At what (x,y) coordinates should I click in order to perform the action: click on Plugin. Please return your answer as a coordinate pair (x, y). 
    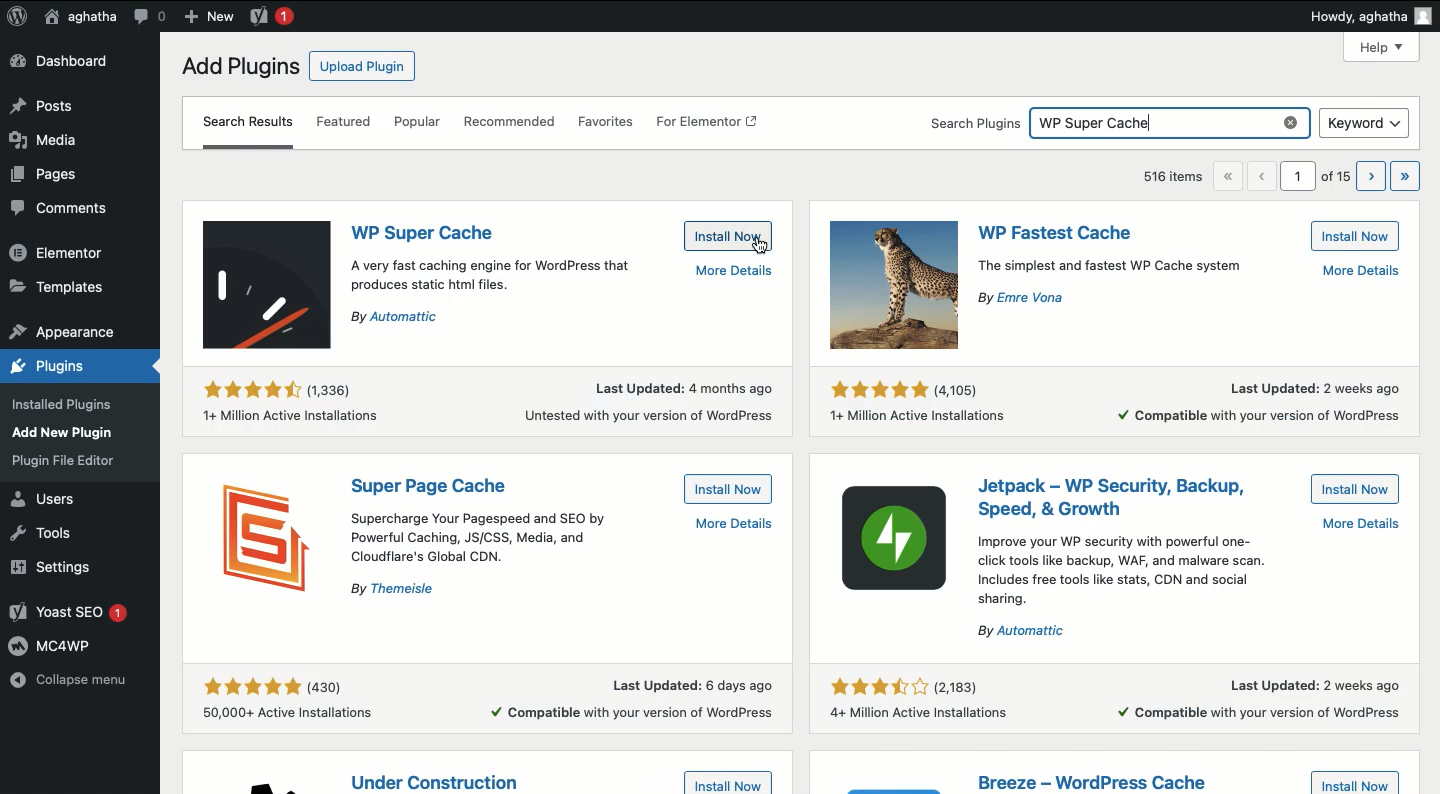
    Looking at the image, I should click on (449, 784).